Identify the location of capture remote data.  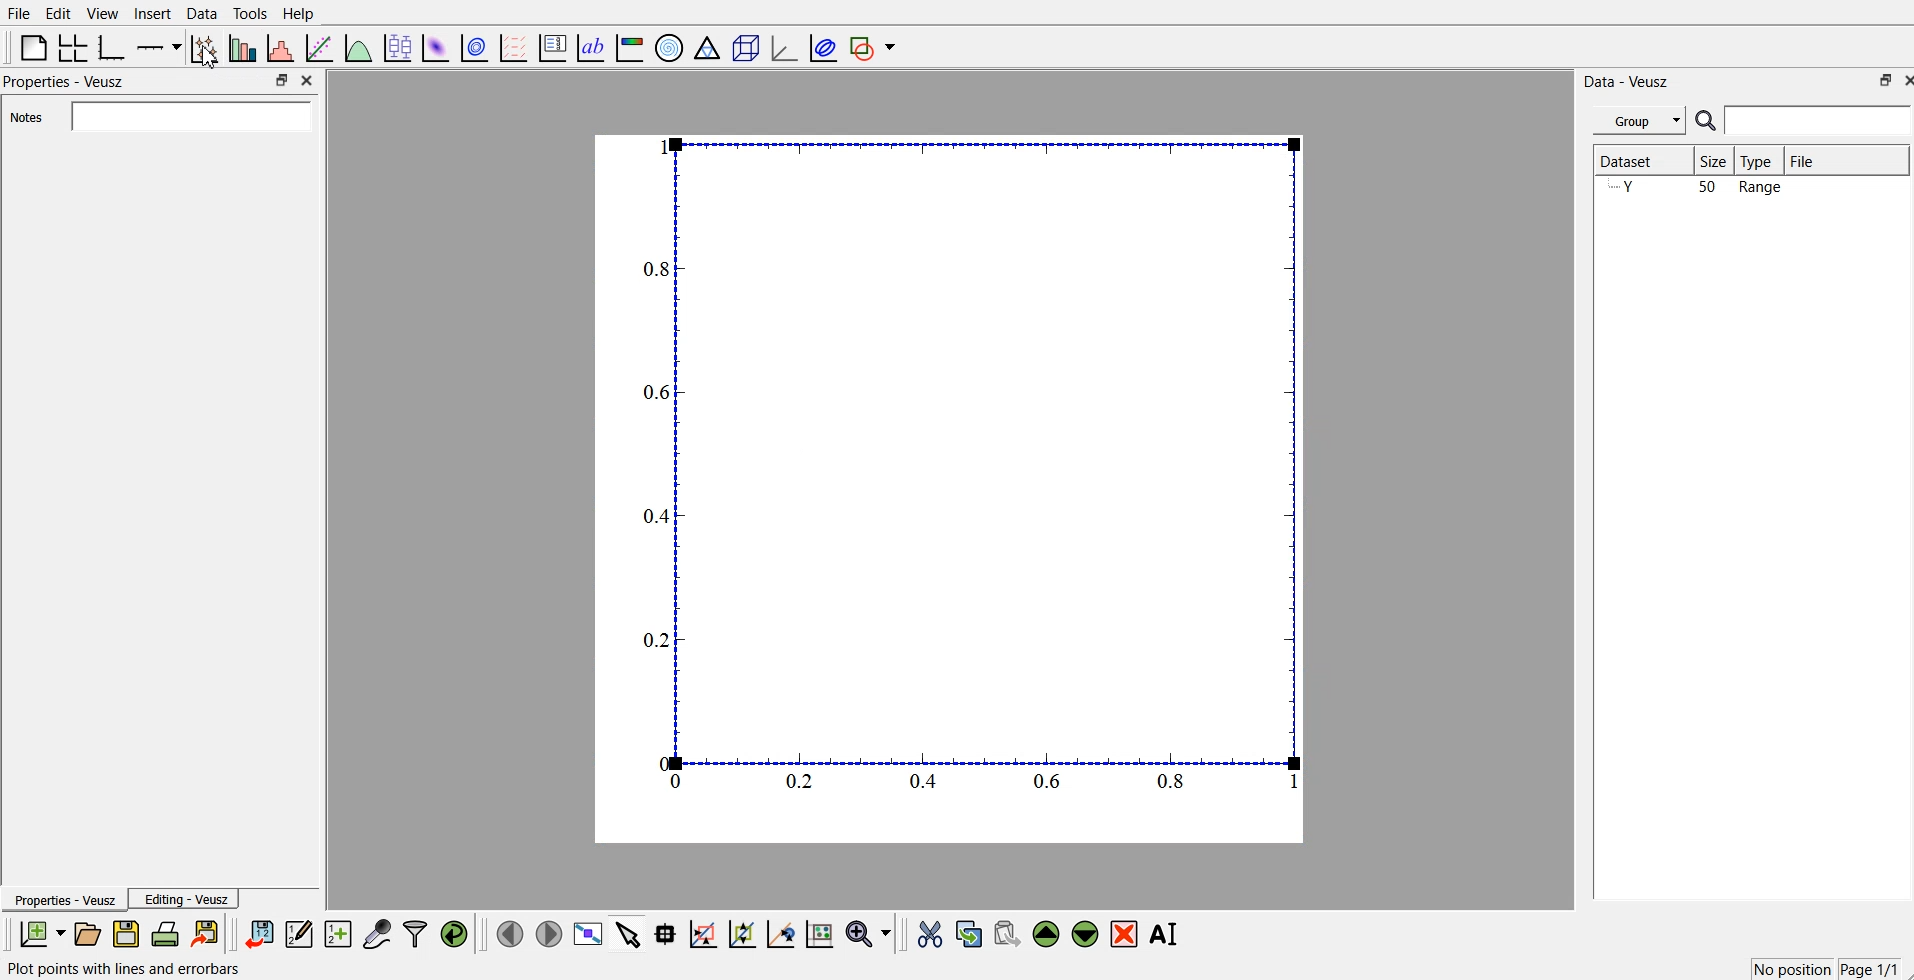
(376, 935).